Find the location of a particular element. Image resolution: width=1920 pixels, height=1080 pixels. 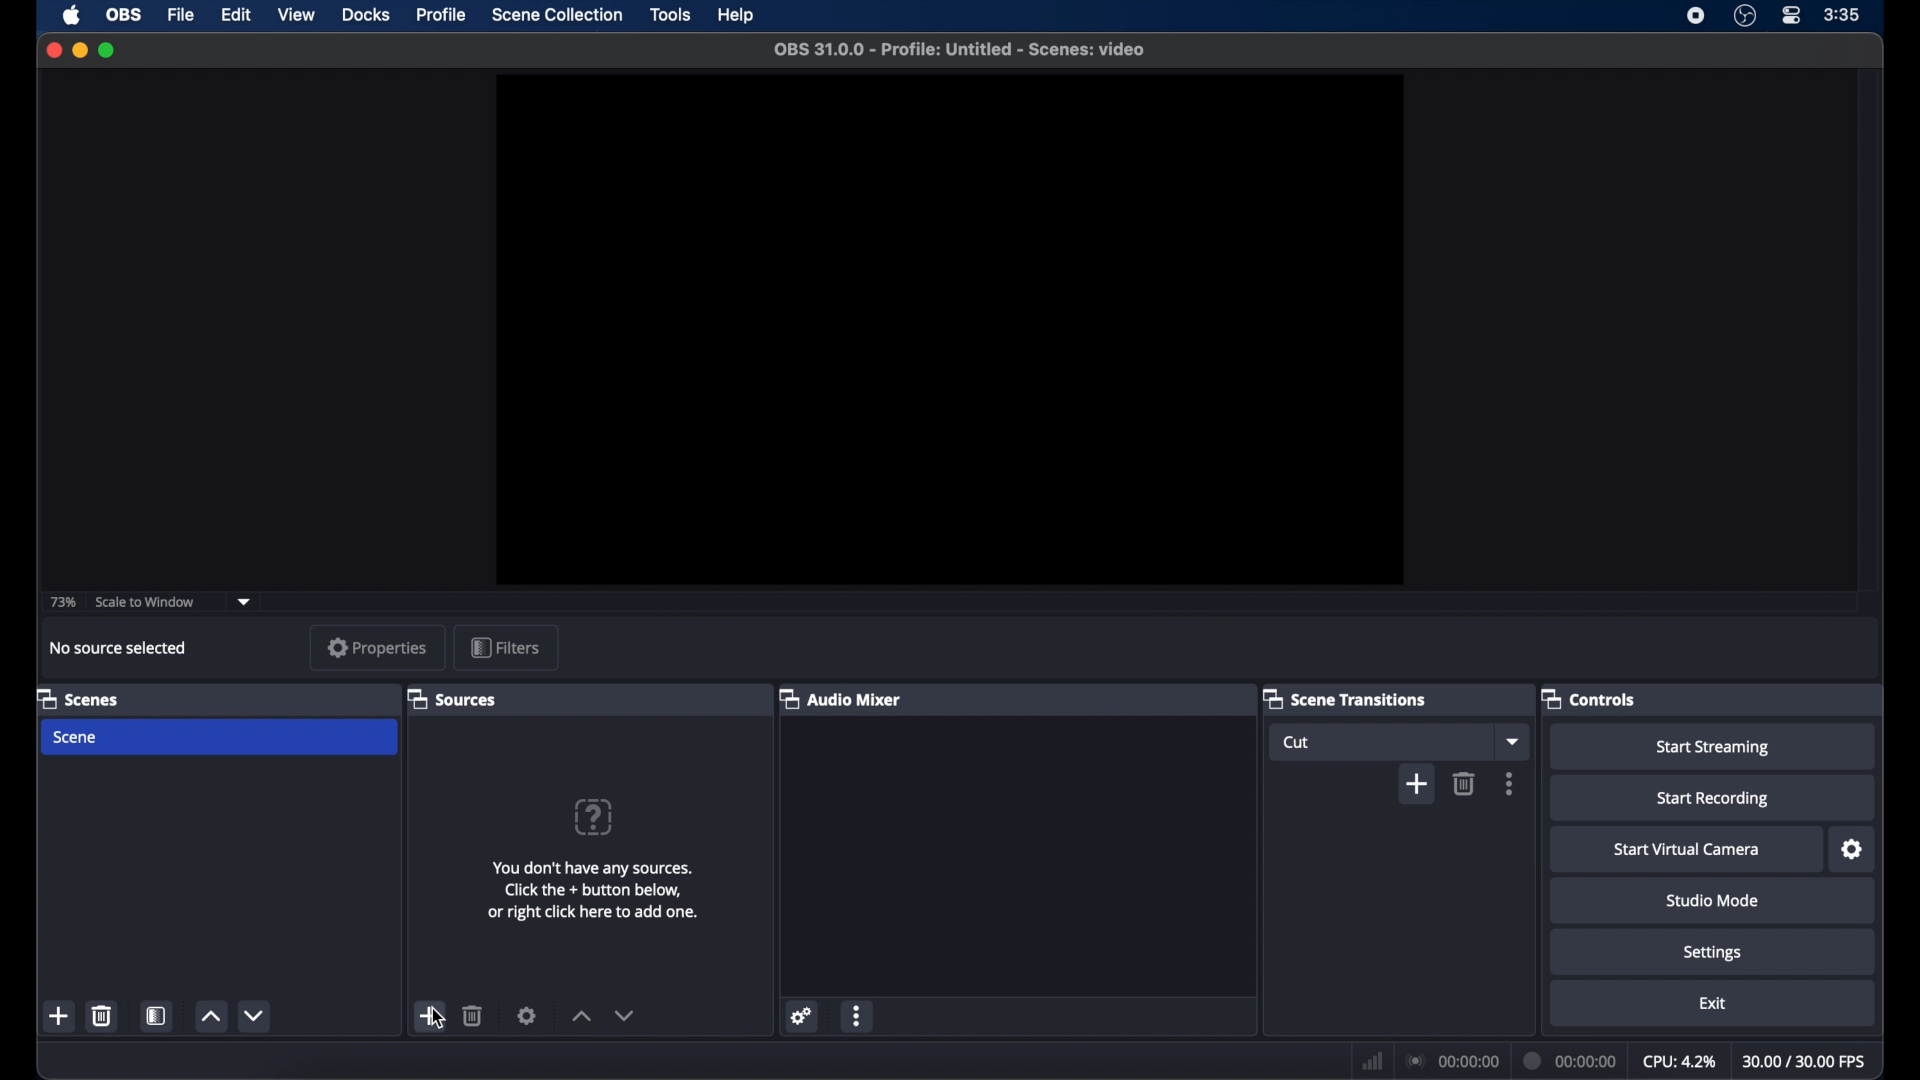

file is located at coordinates (182, 14).